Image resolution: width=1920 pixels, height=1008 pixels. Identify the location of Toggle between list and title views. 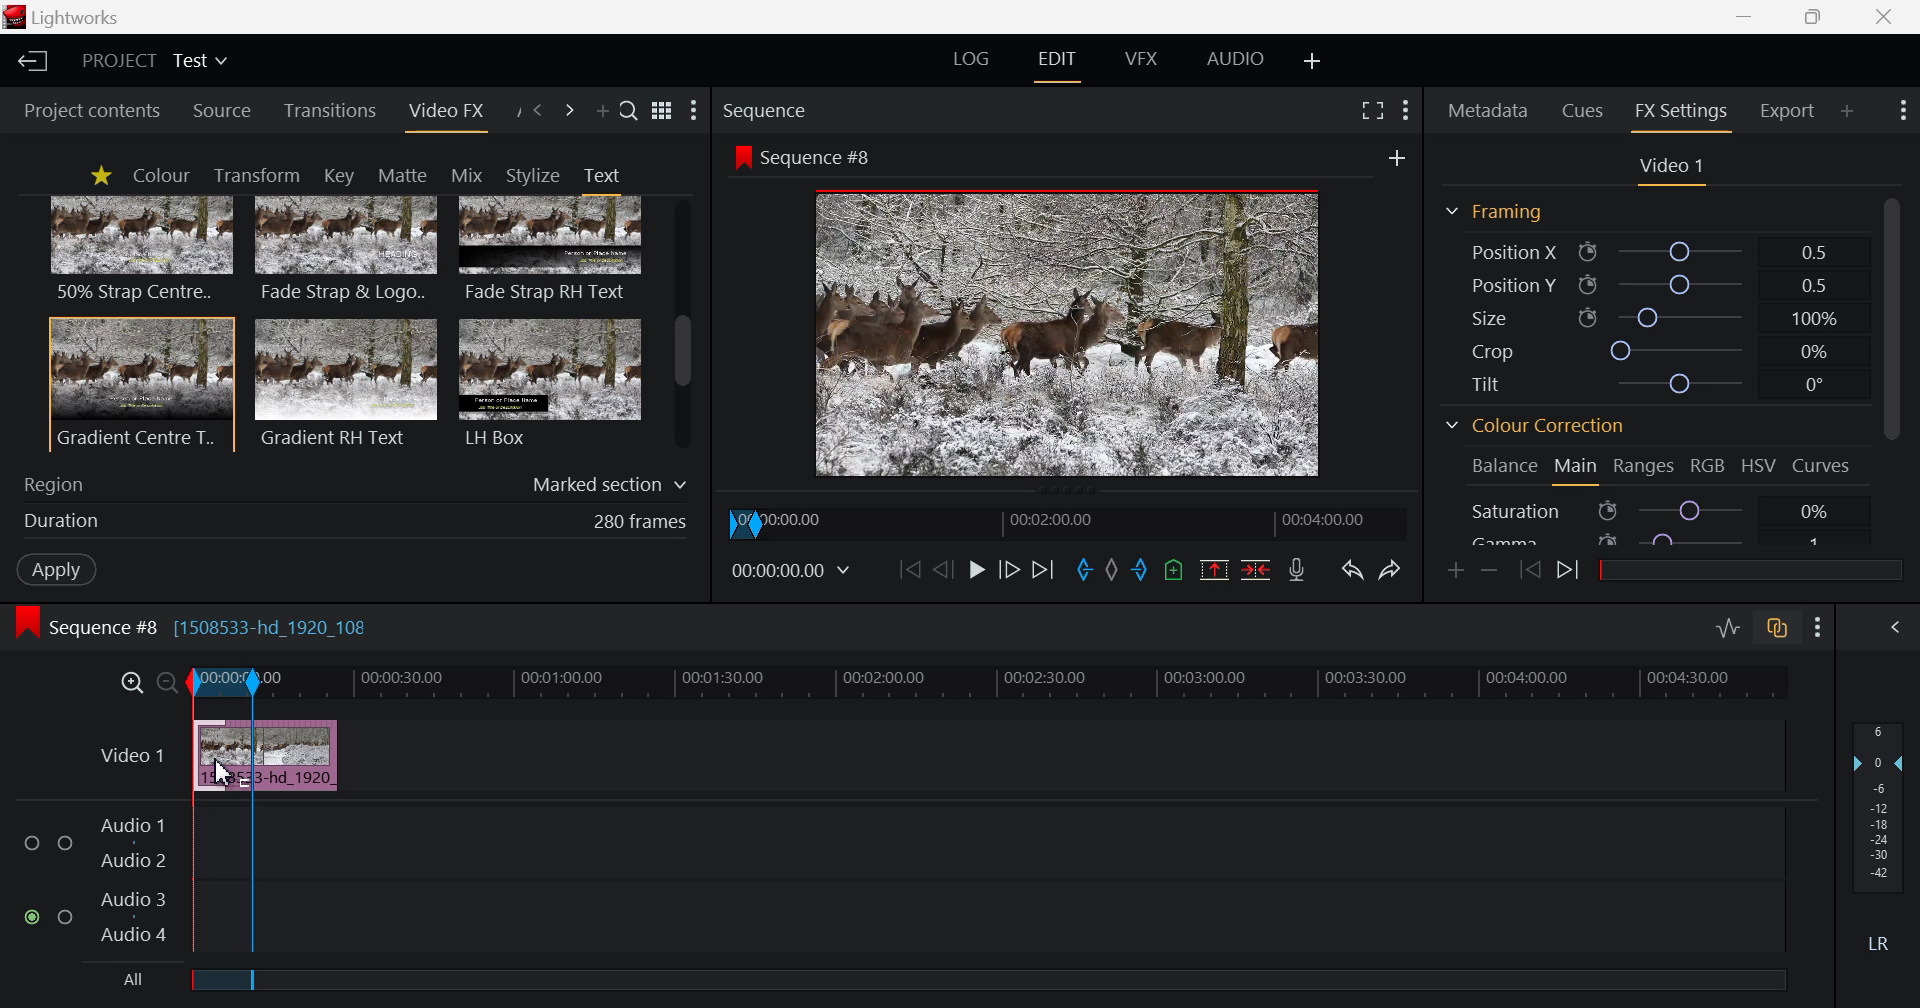
(664, 110).